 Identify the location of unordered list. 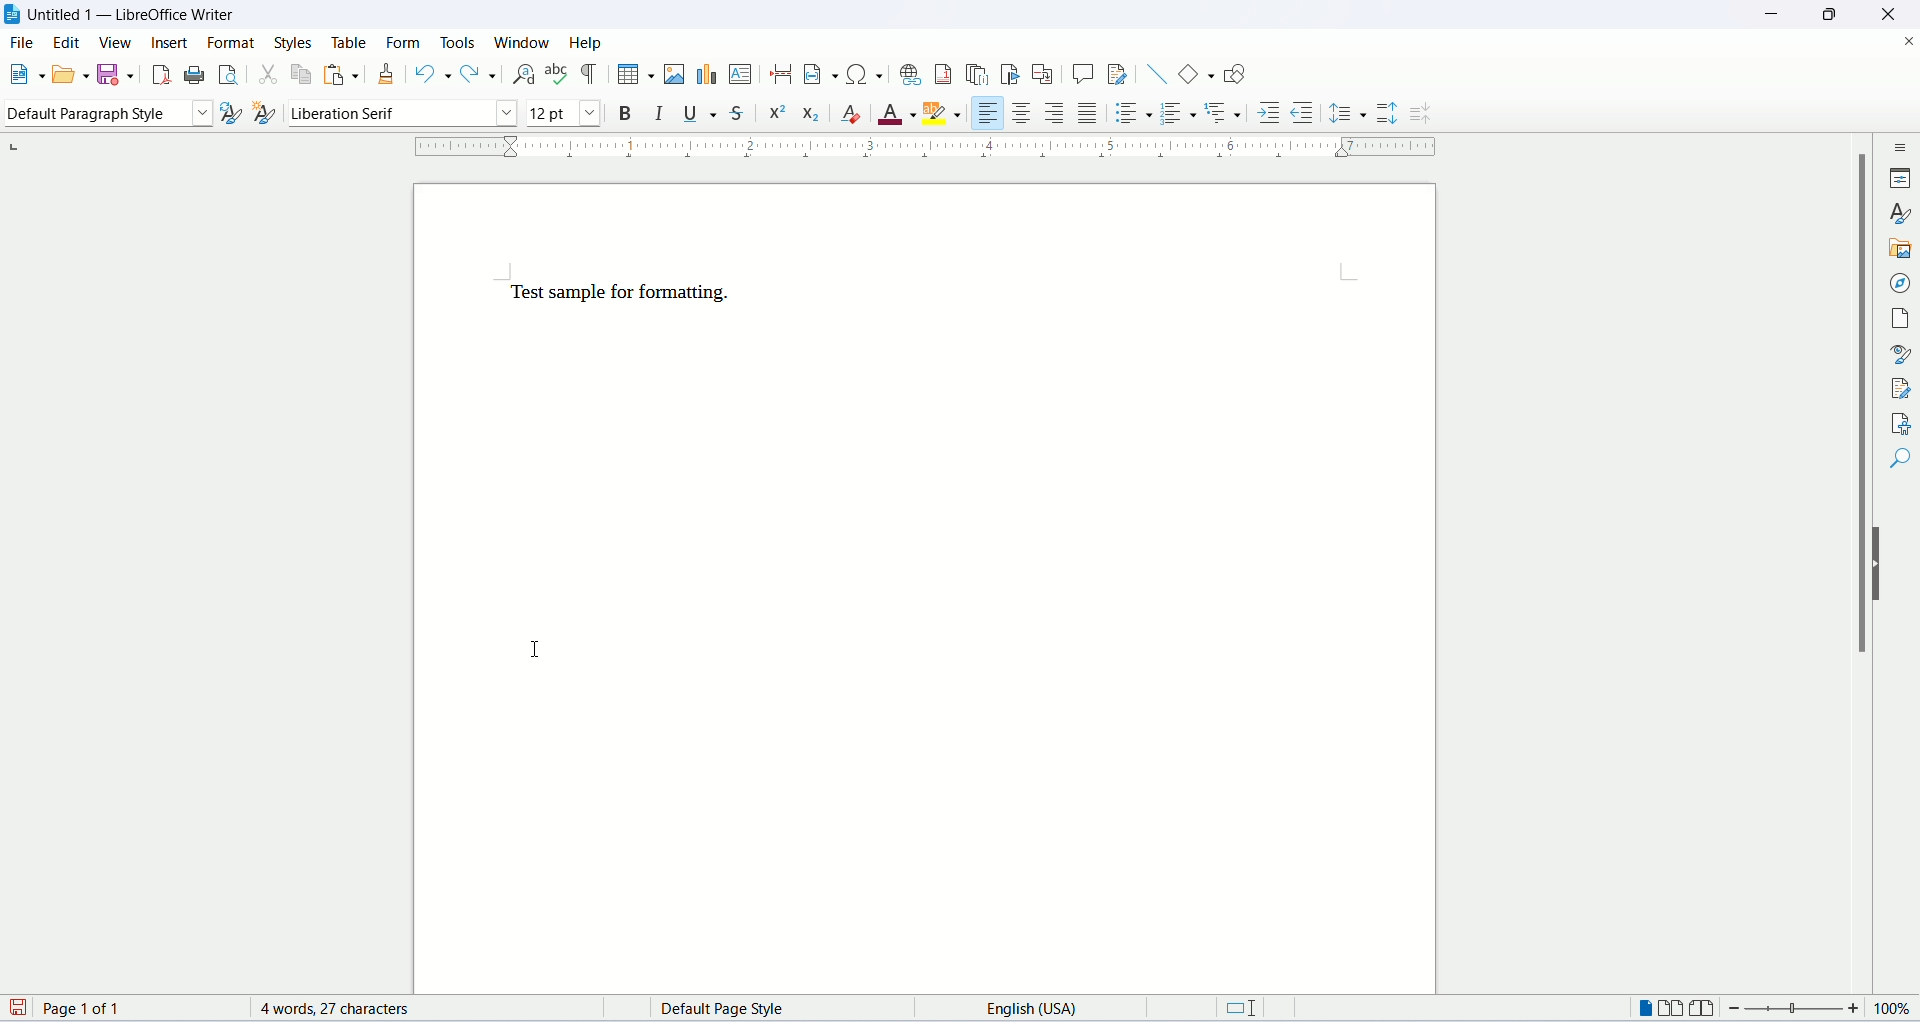
(1132, 112).